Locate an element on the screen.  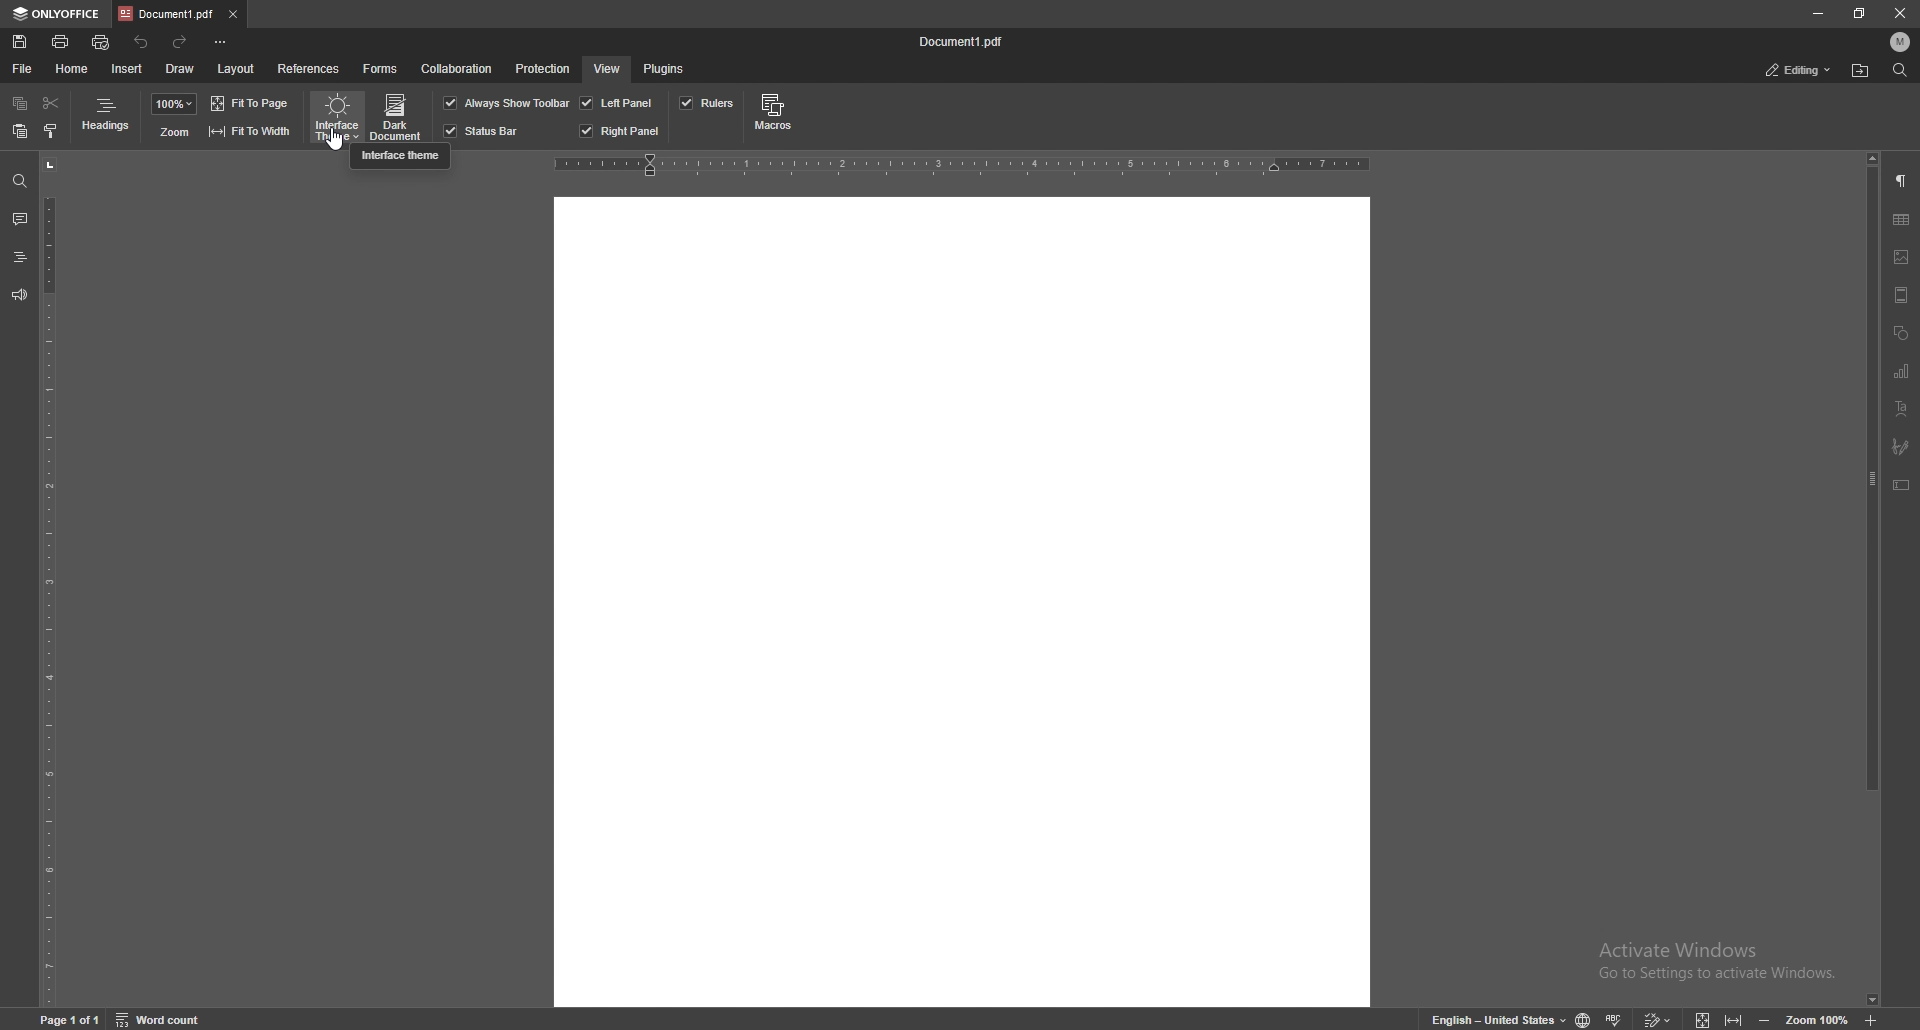
forms is located at coordinates (381, 69).